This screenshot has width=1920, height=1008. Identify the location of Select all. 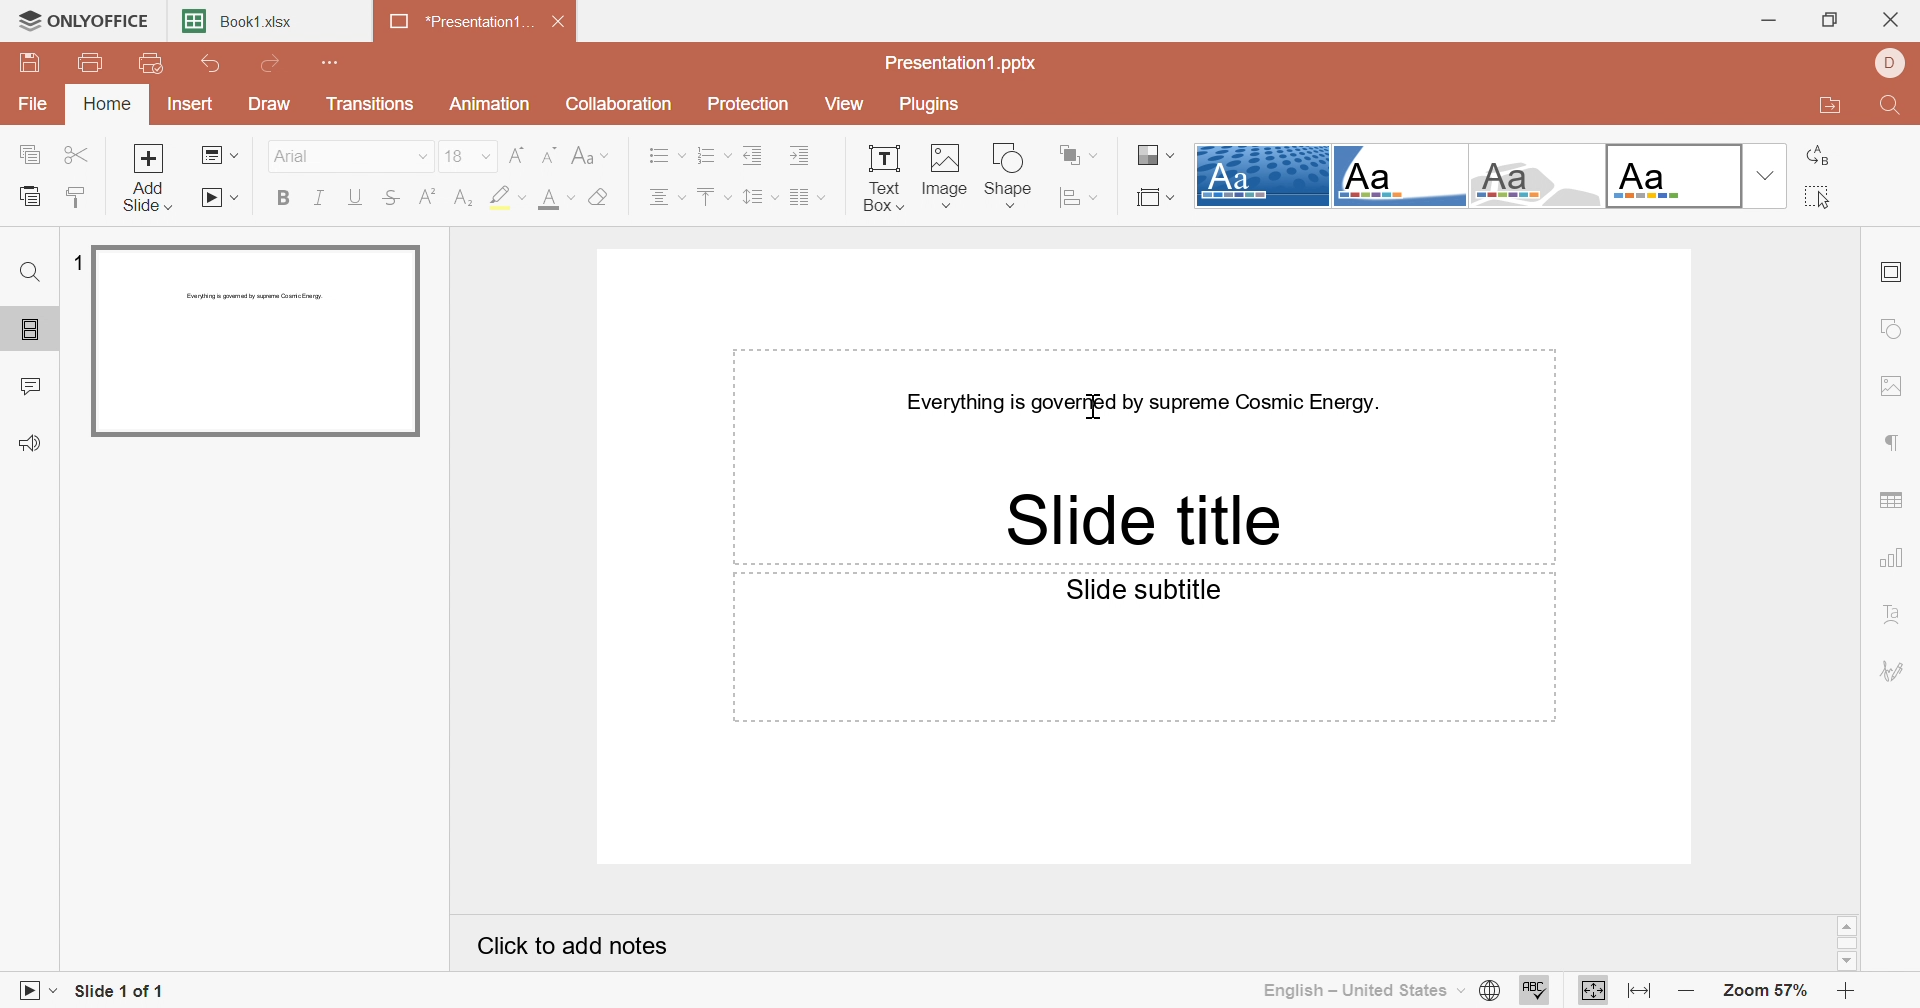
(1823, 197).